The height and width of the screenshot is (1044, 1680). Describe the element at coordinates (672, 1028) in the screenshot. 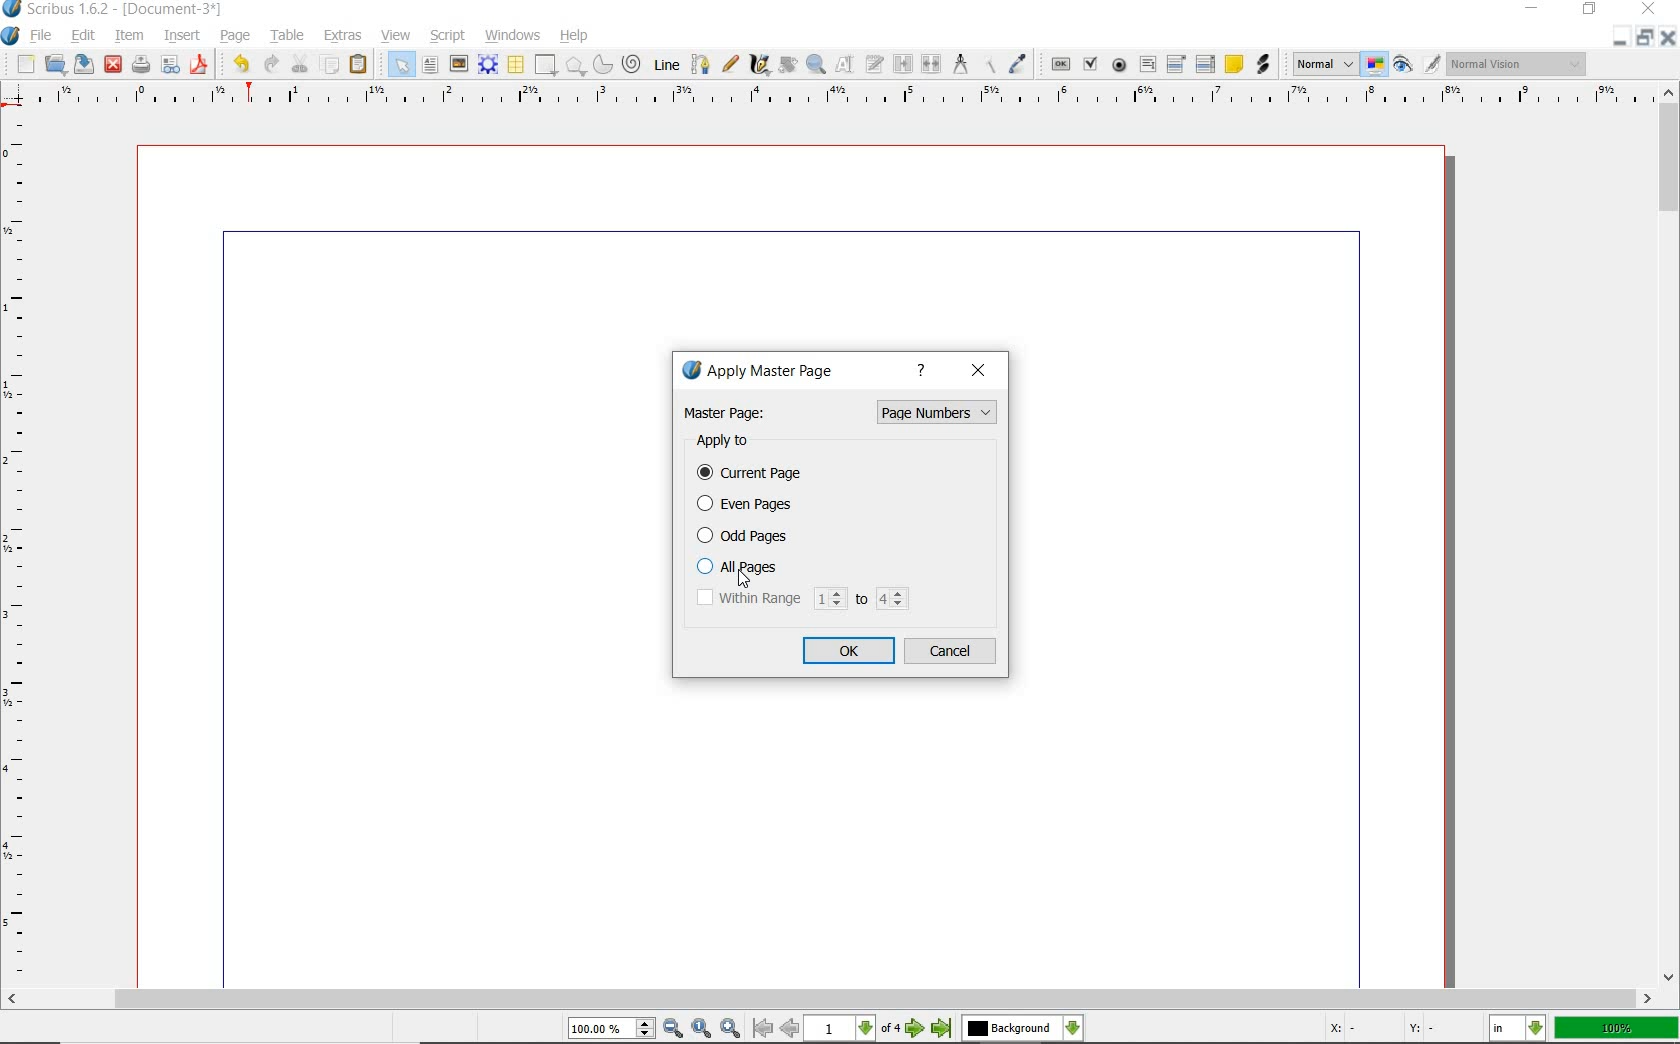

I see `Zoom Out` at that location.